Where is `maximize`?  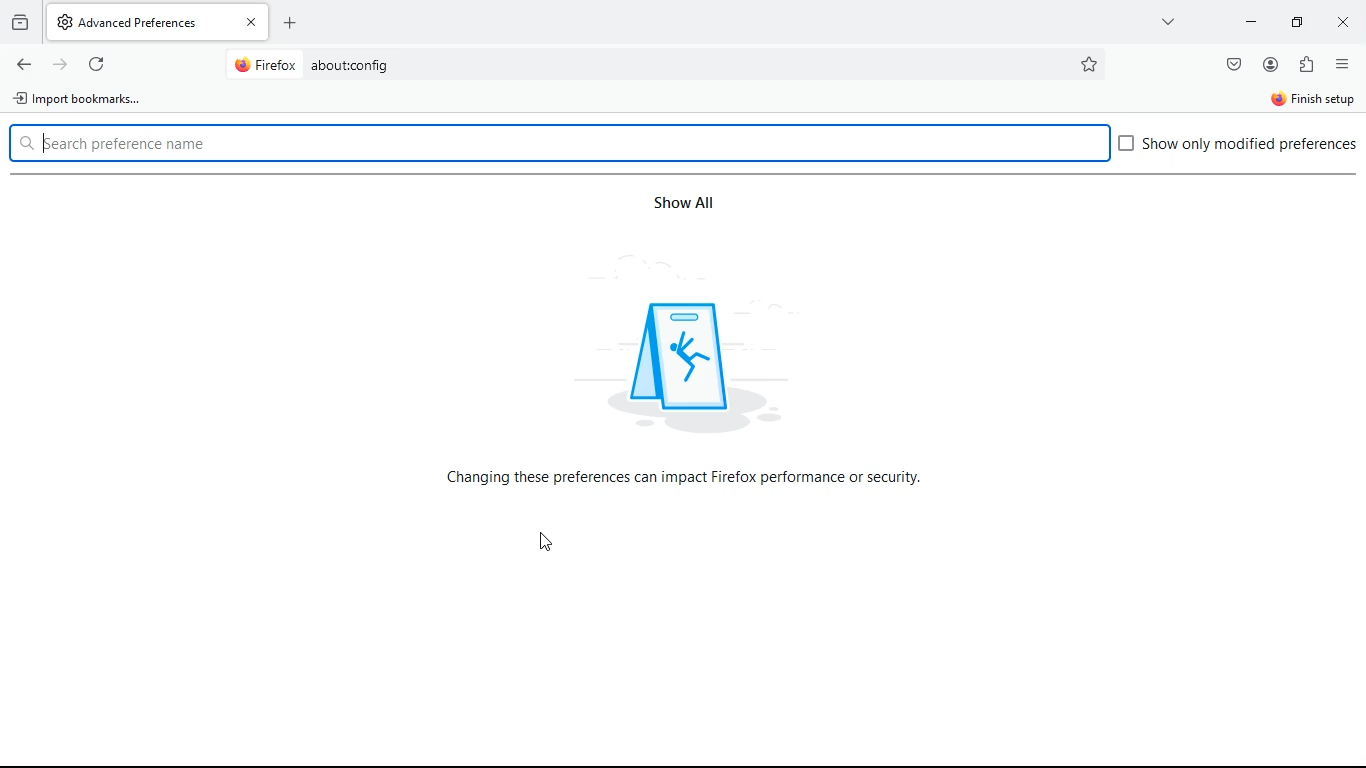 maximize is located at coordinates (1293, 23).